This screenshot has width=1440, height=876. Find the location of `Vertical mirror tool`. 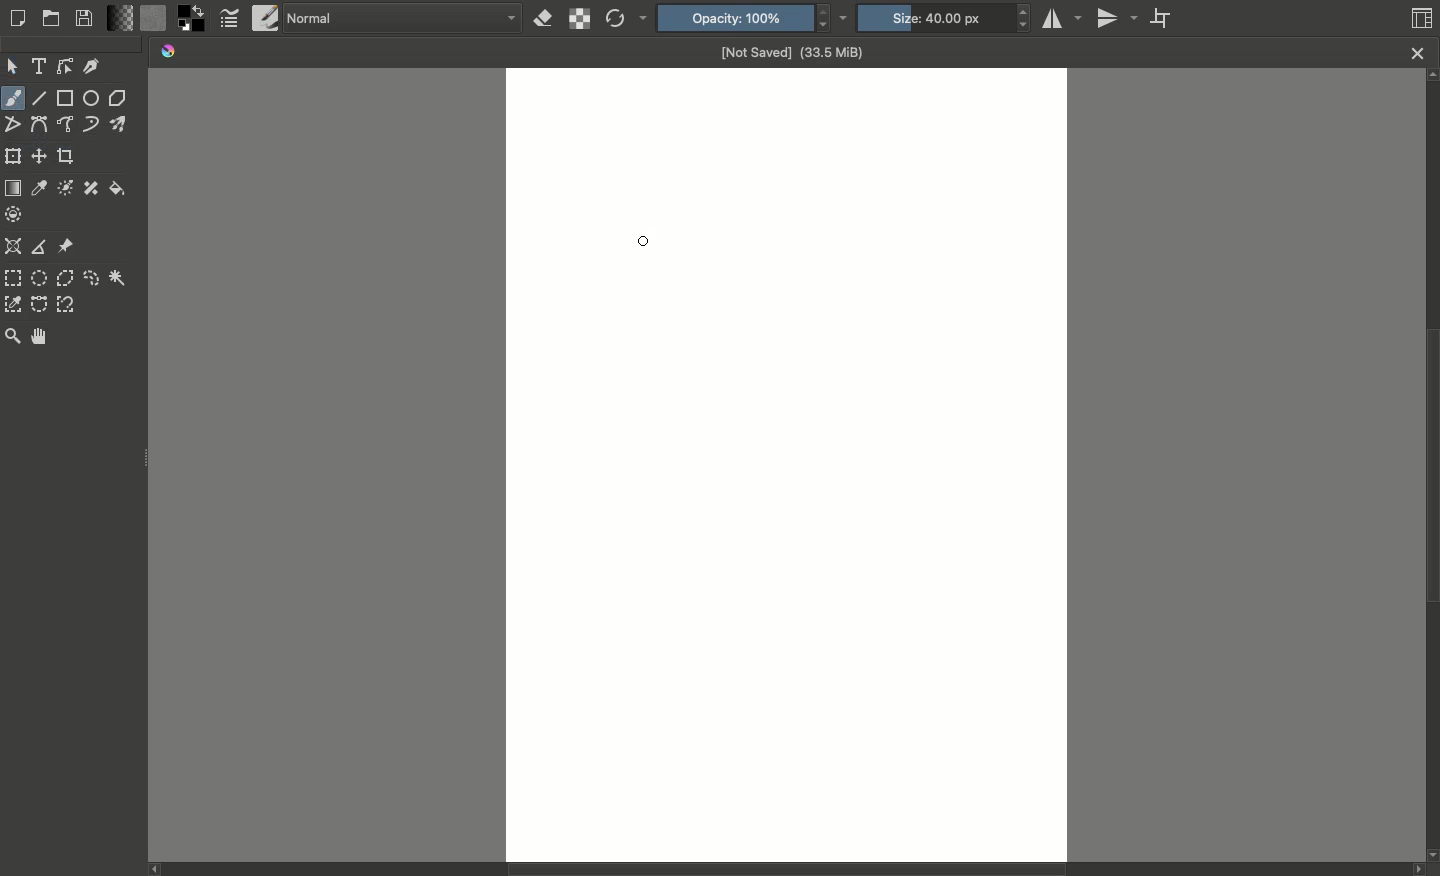

Vertical mirror tool is located at coordinates (1120, 17).